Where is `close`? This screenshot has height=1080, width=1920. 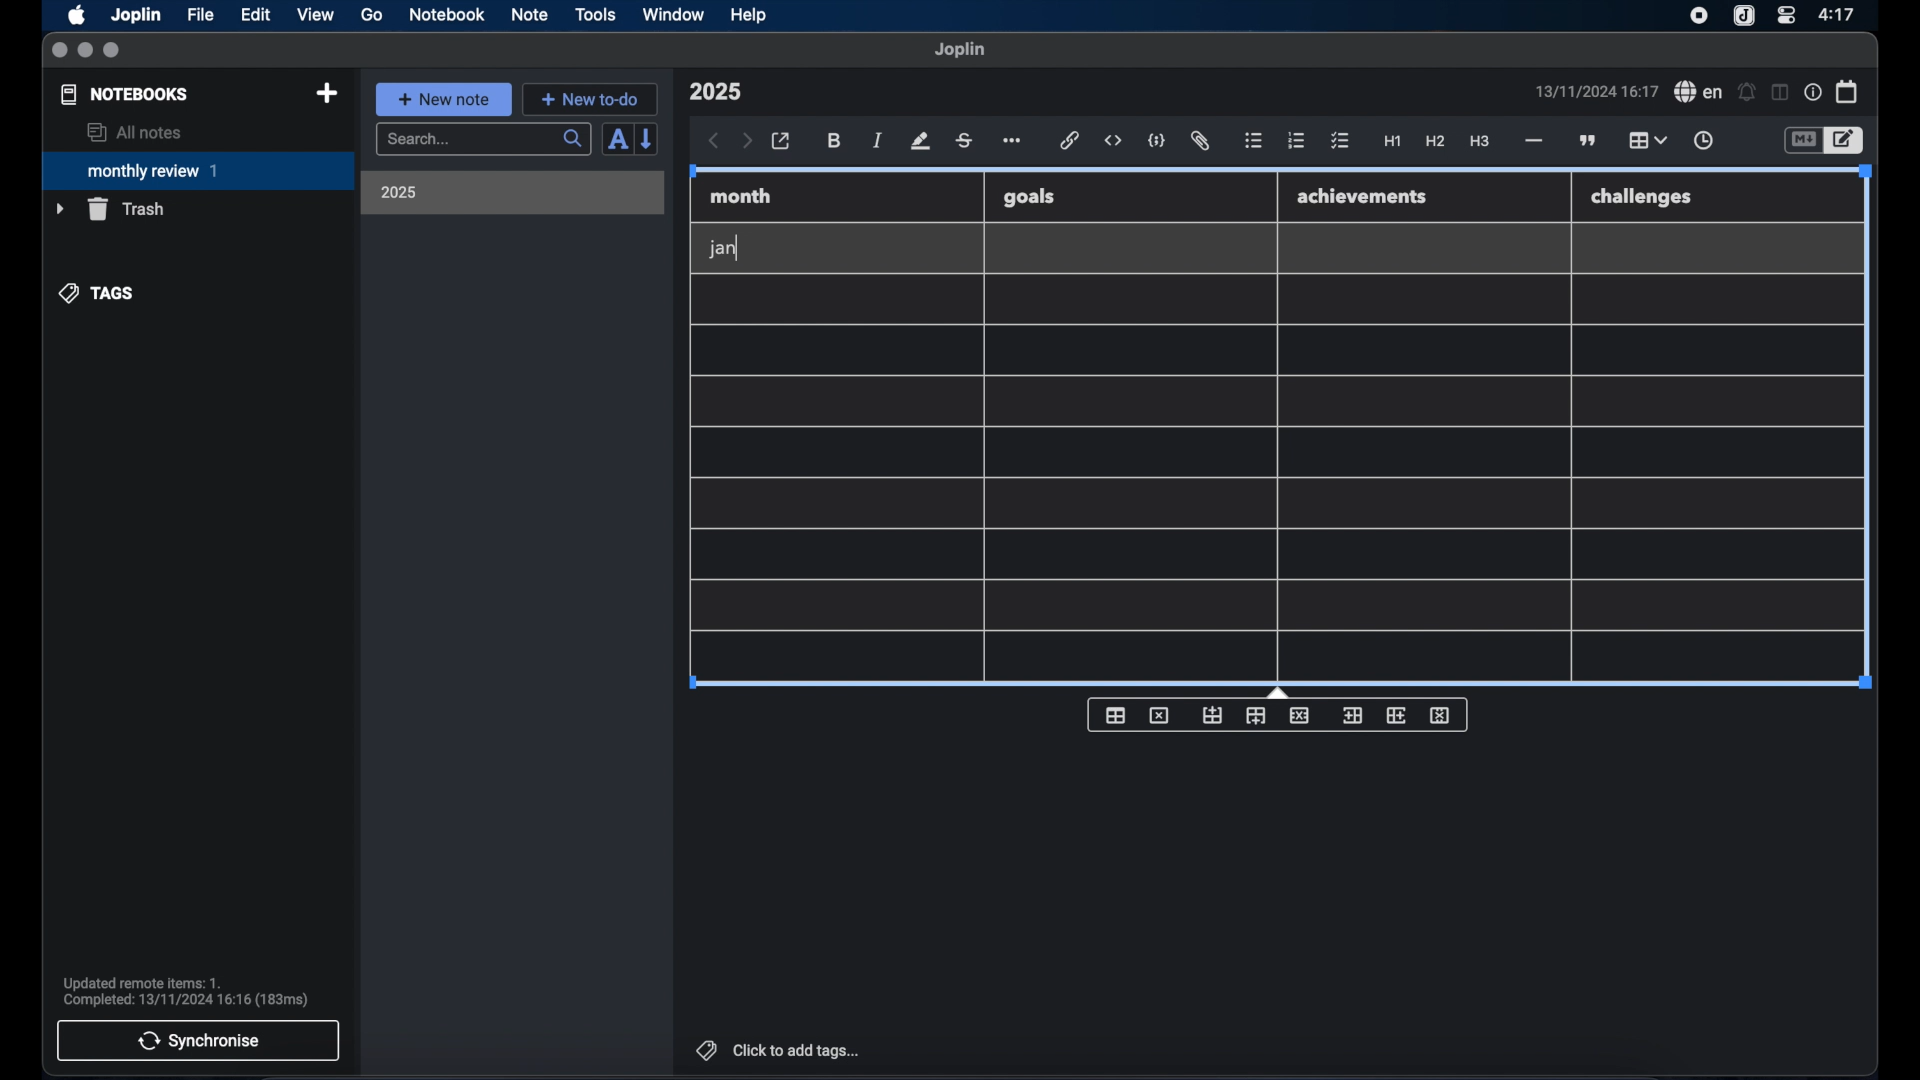
close is located at coordinates (59, 51).